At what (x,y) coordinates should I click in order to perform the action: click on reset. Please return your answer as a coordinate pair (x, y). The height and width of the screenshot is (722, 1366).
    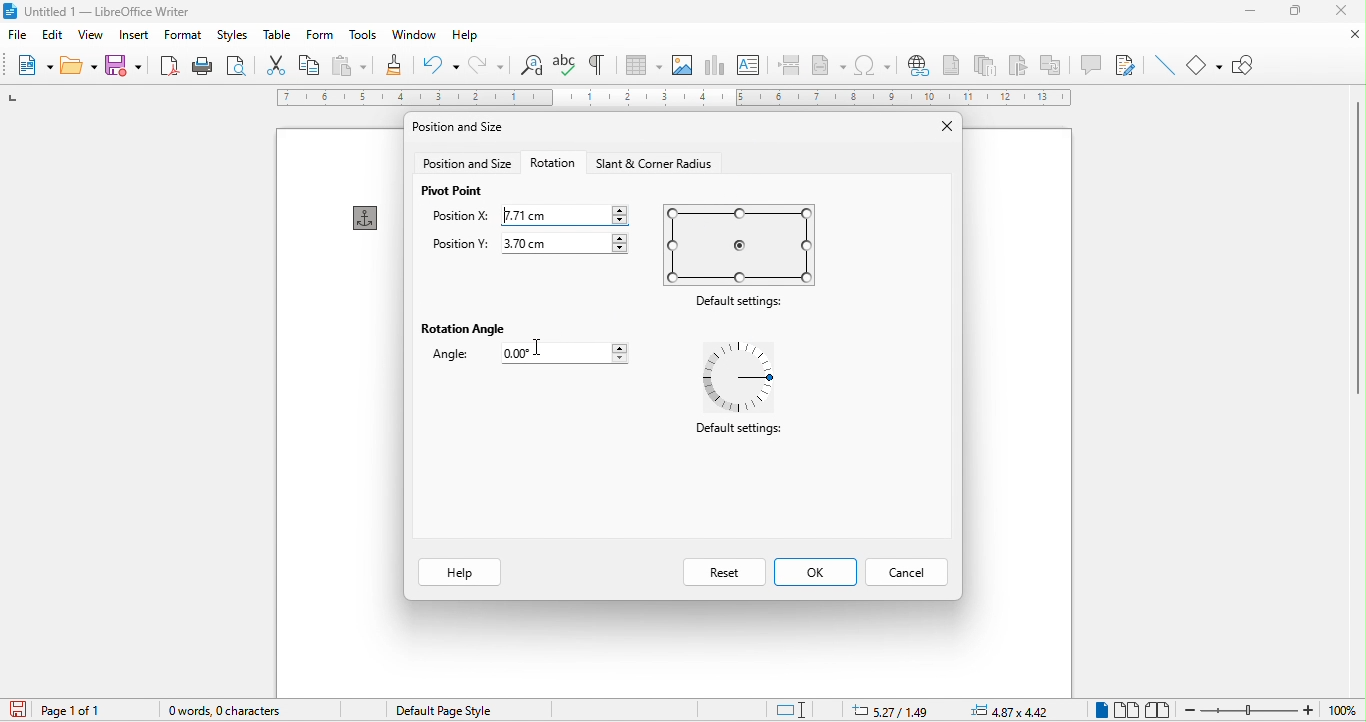
    Looking at the image, I should click on (724, 572).